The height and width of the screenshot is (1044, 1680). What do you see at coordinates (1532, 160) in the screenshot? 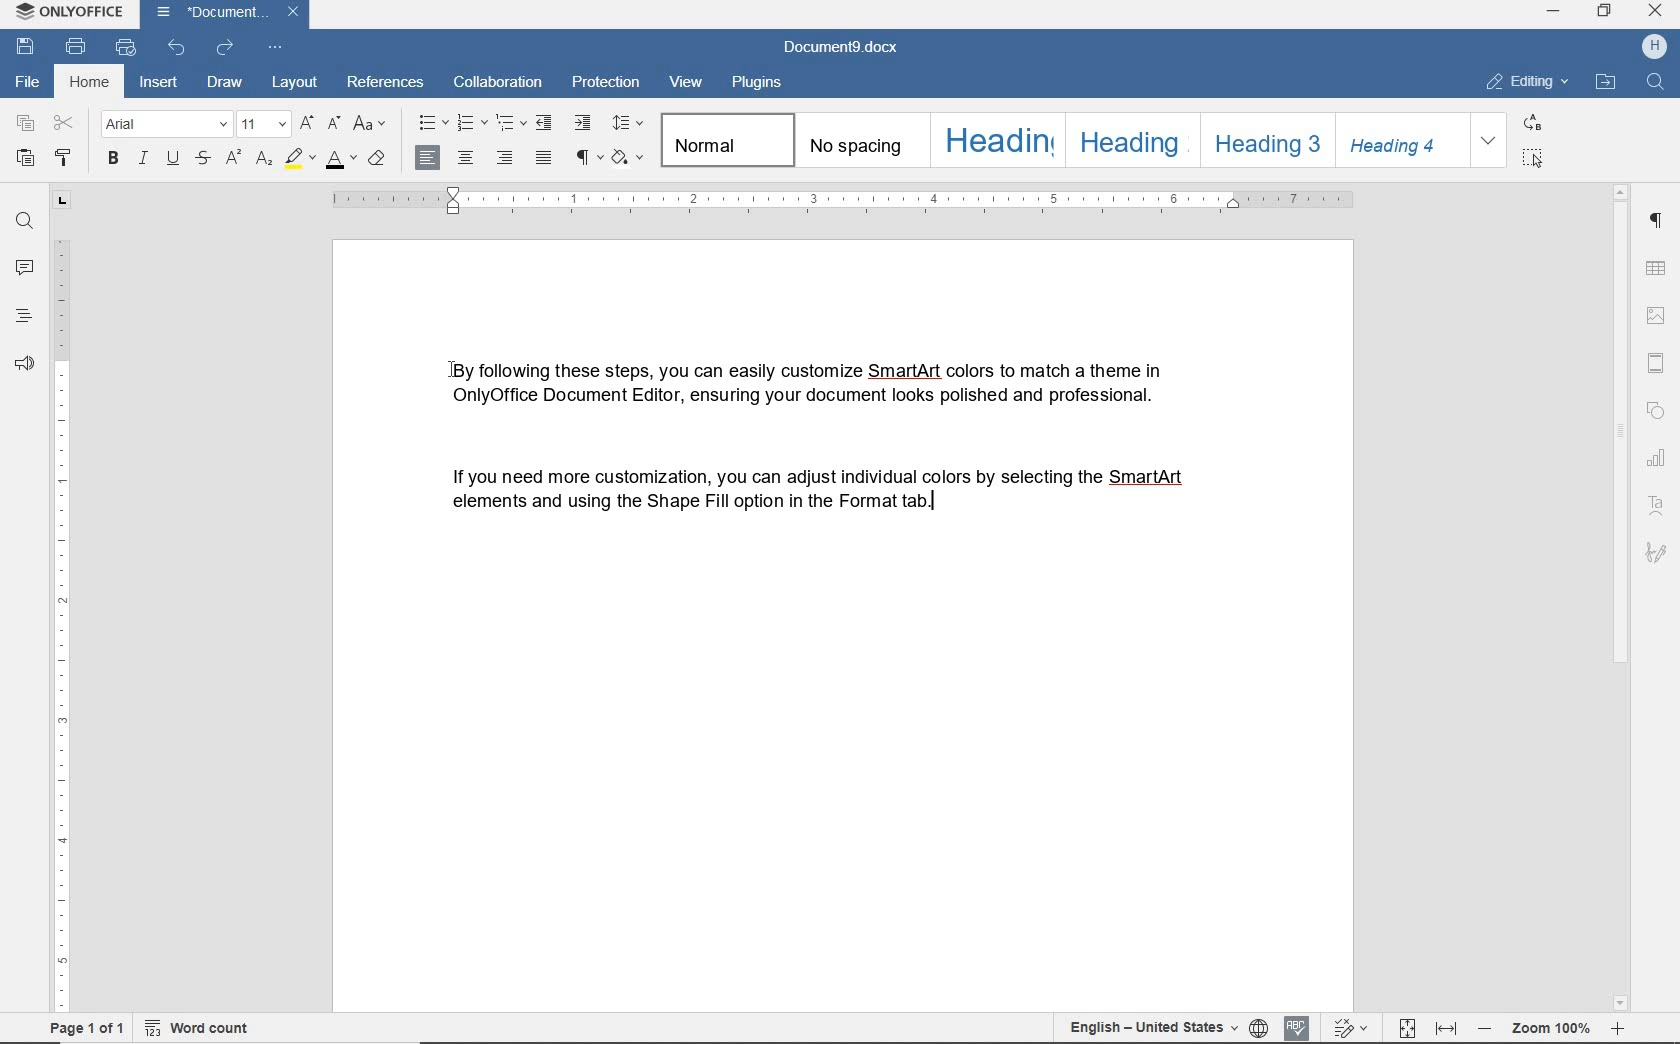
I see `select all` at bounding box center [1532, 160].